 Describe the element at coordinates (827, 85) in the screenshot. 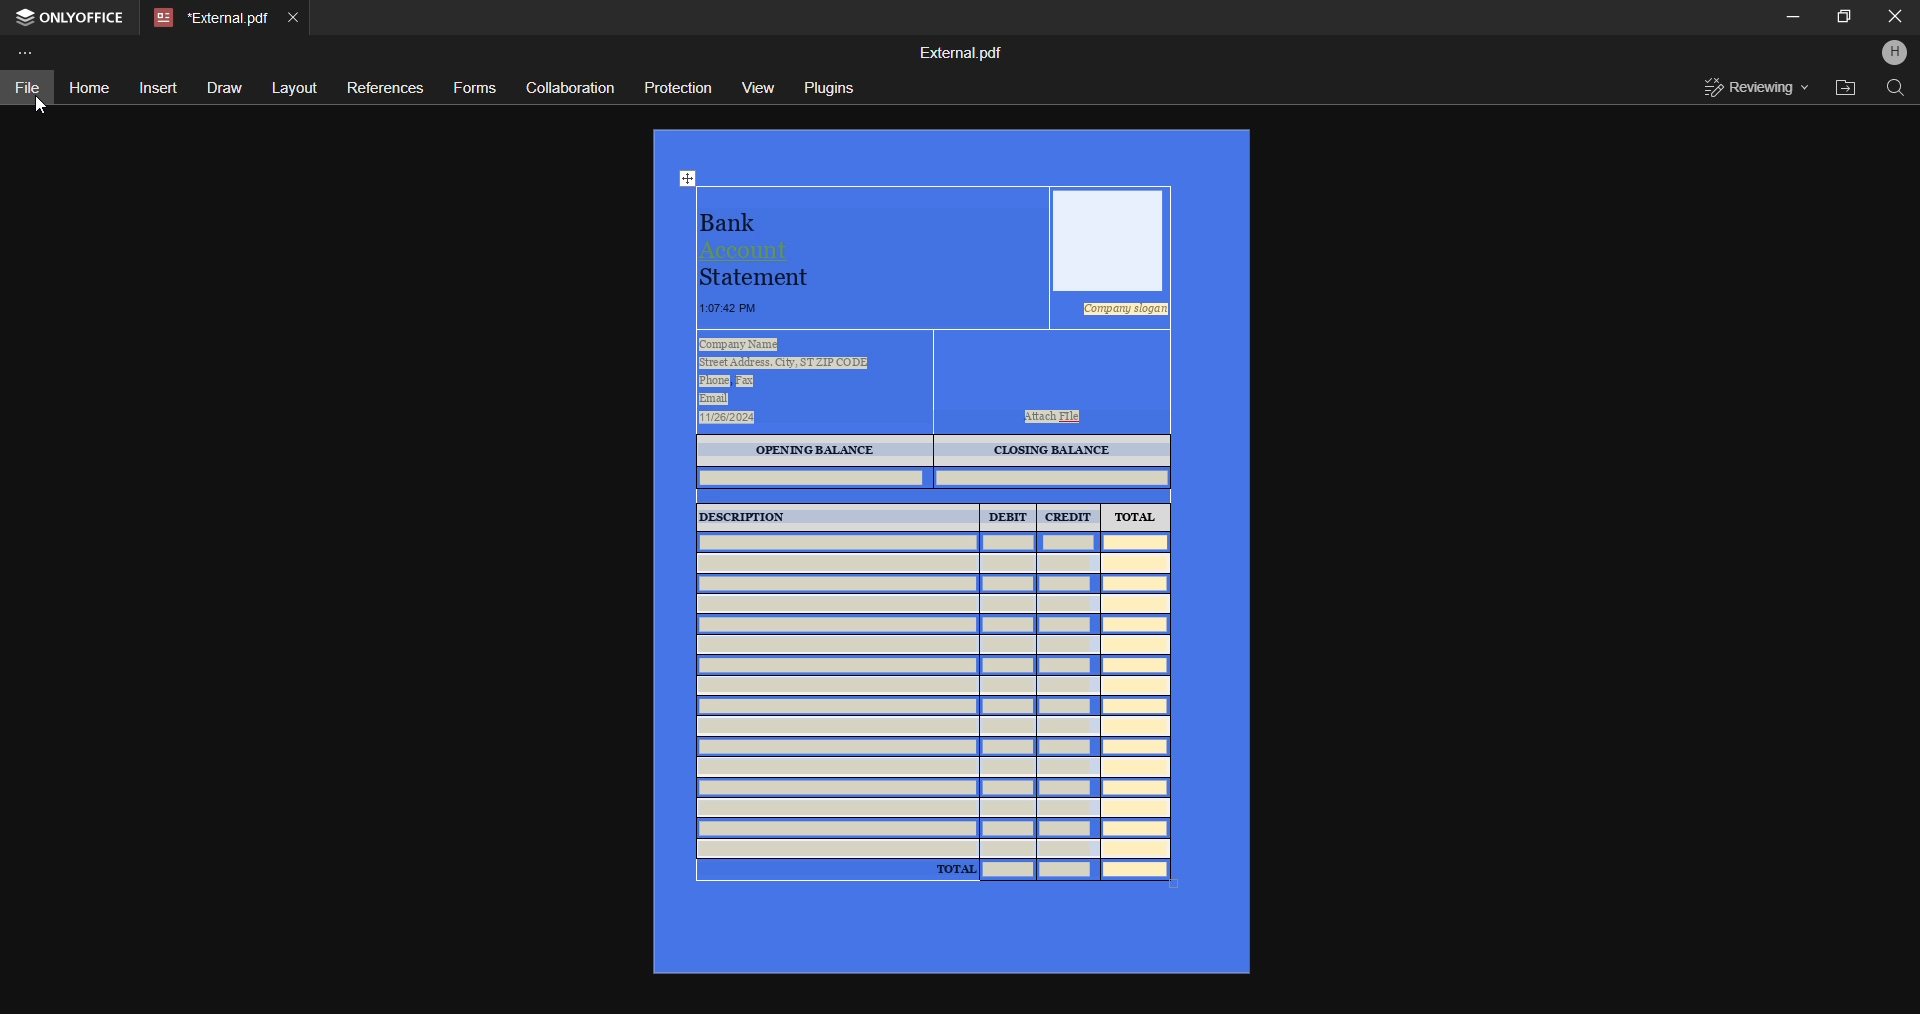

I see `Plugins` at that location.